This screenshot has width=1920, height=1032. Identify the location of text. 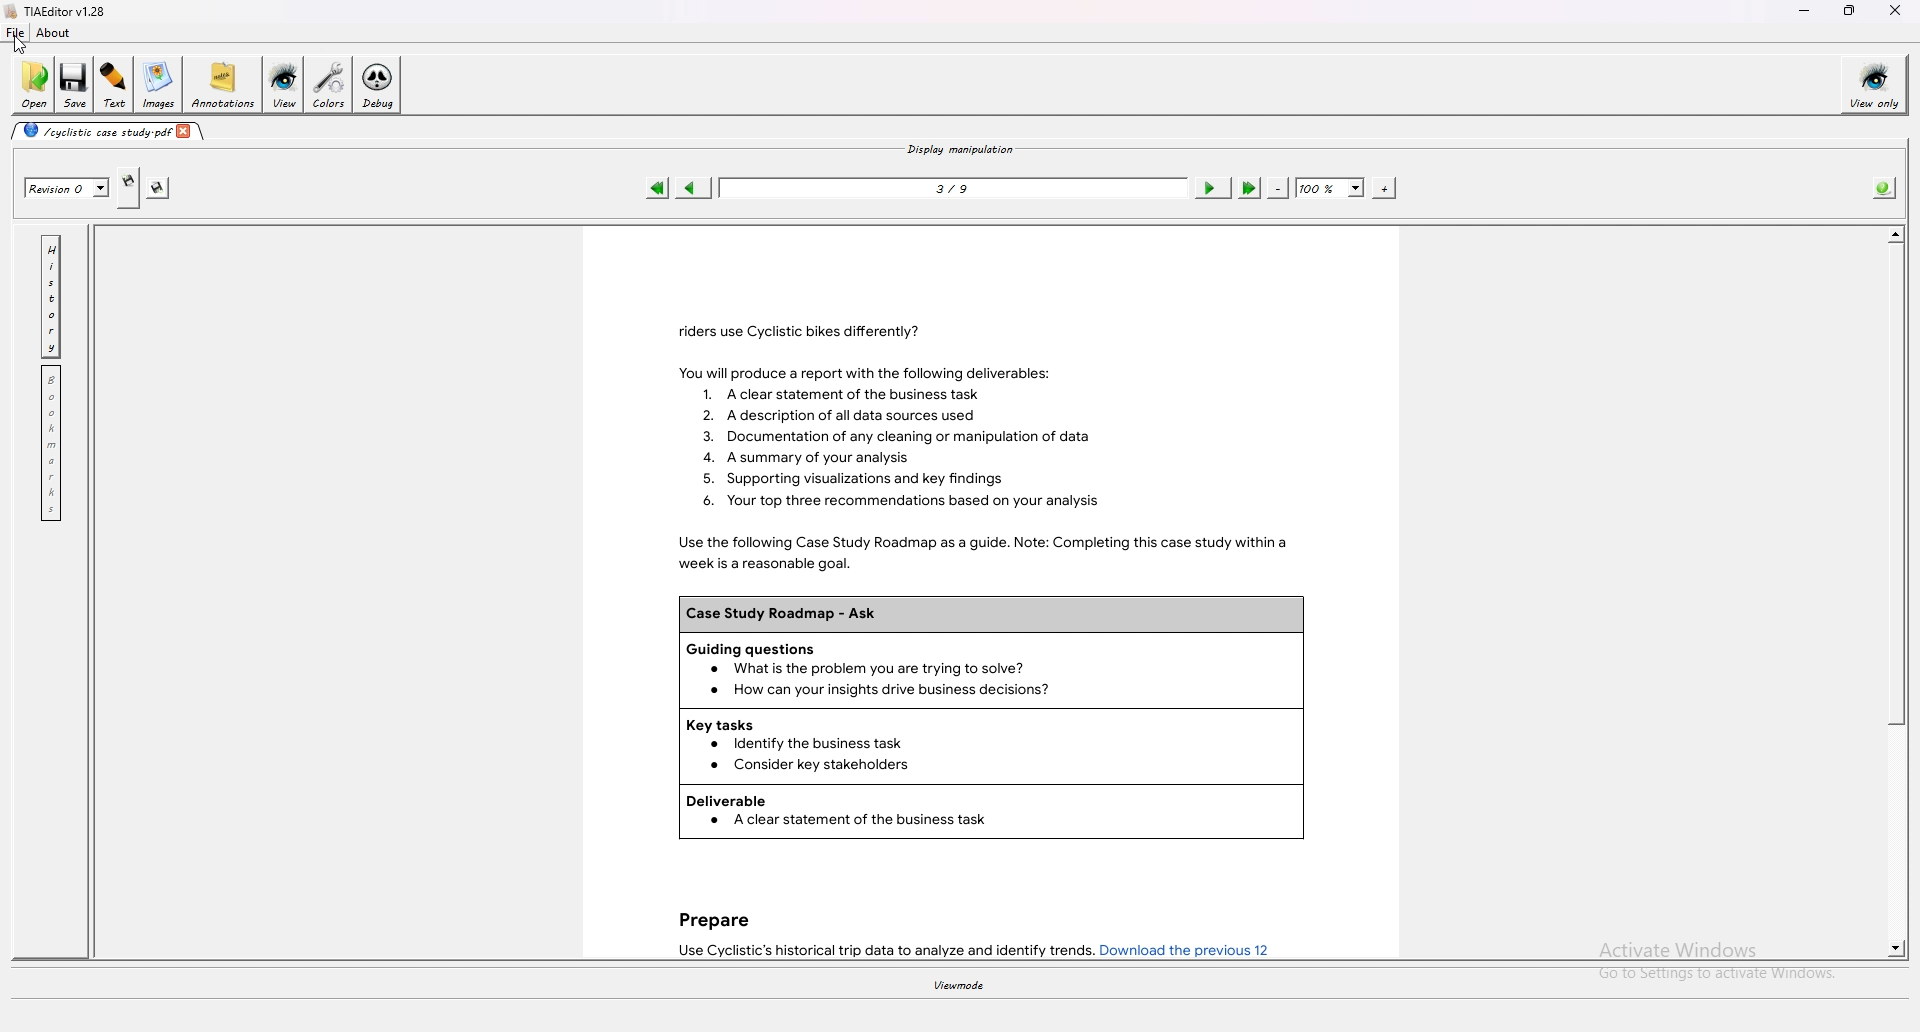
(115, 84).